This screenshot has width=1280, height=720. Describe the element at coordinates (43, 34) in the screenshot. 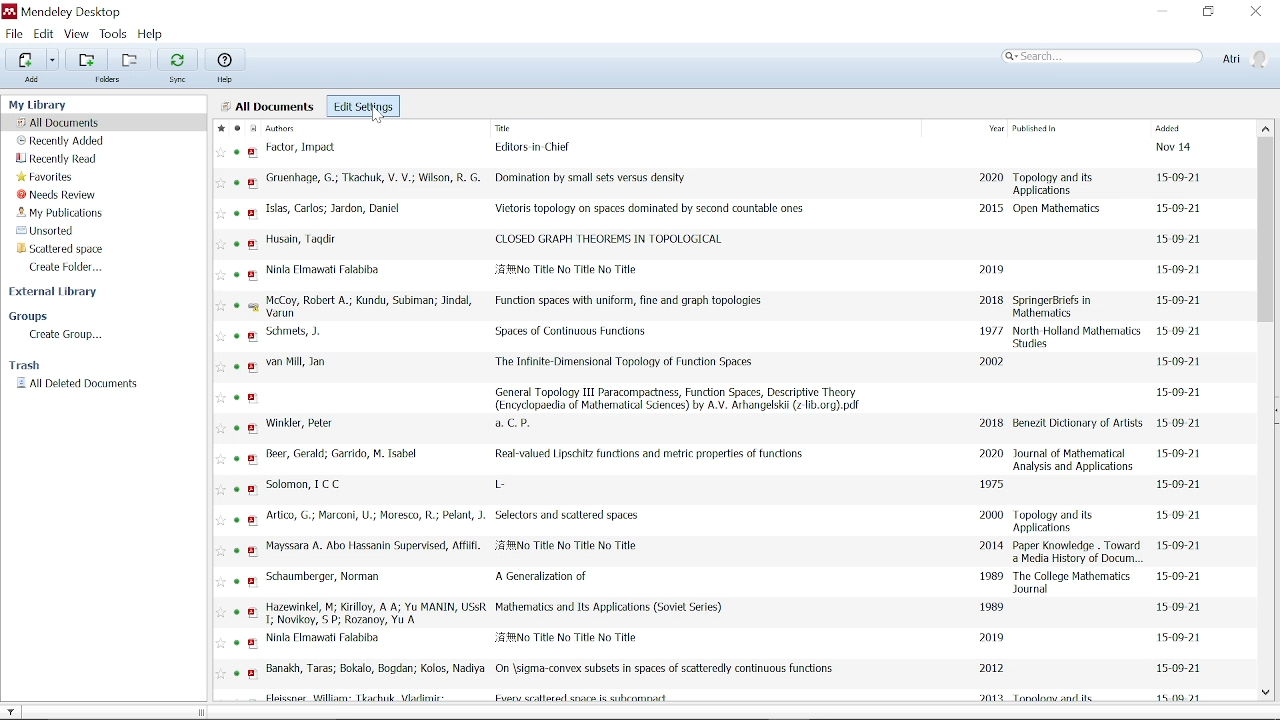

I see `Edit` at that location.